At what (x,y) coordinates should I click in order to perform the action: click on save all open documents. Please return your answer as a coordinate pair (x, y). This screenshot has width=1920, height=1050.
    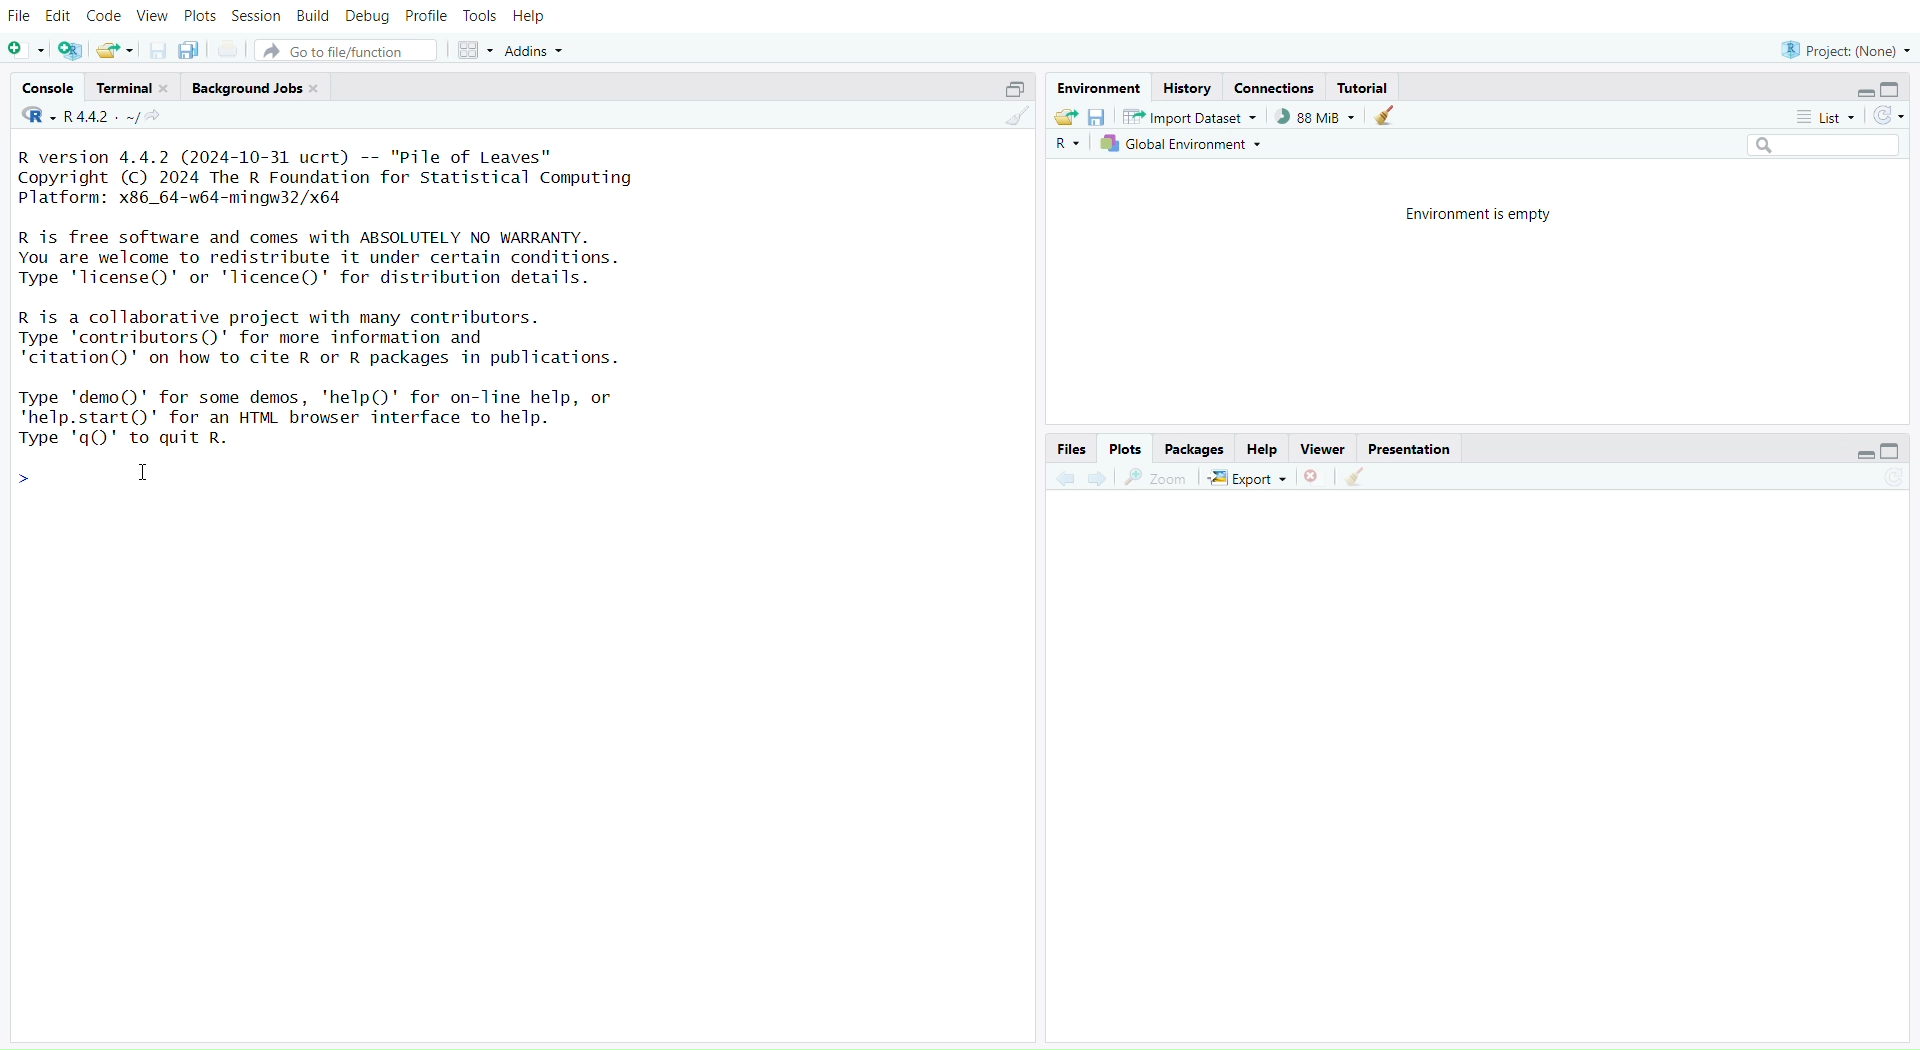
    Looking at the image, I should click on (189, 50).